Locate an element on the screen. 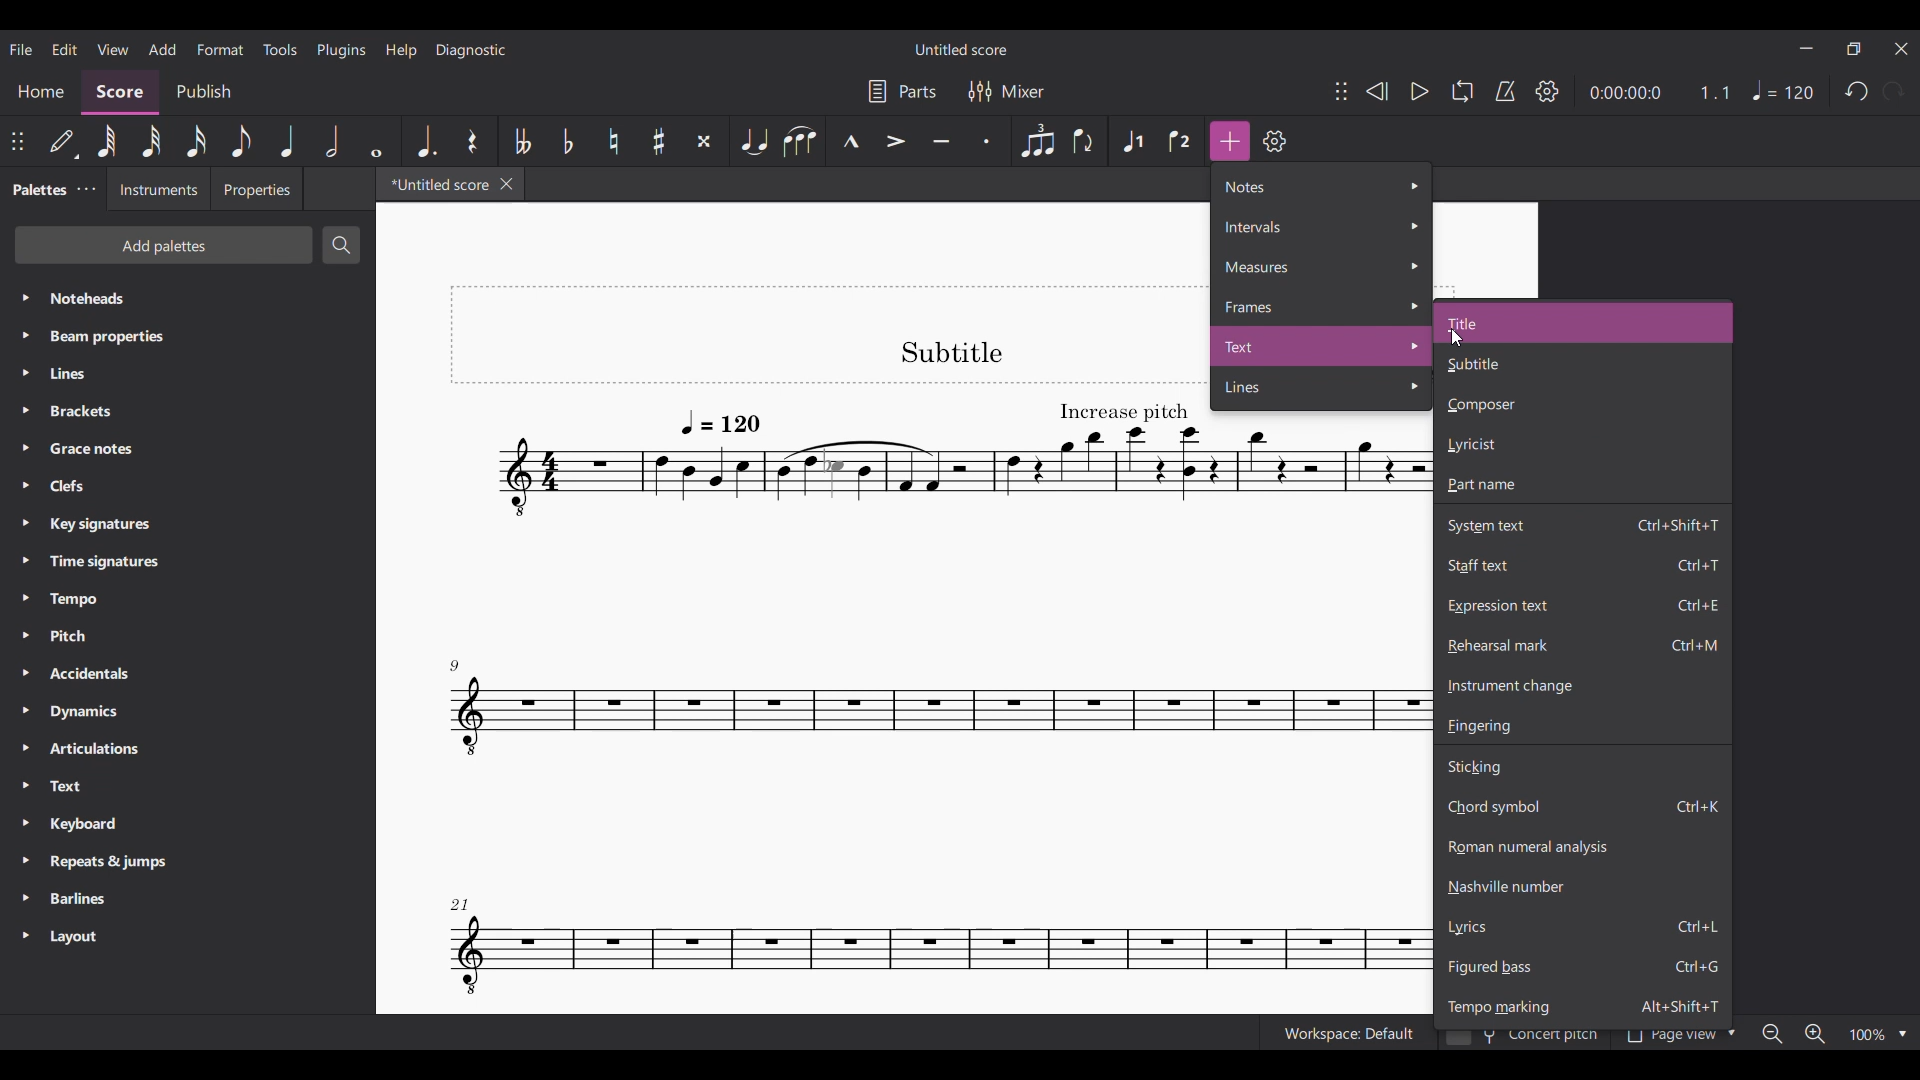  Tempo is located at coordinates (187, 599).